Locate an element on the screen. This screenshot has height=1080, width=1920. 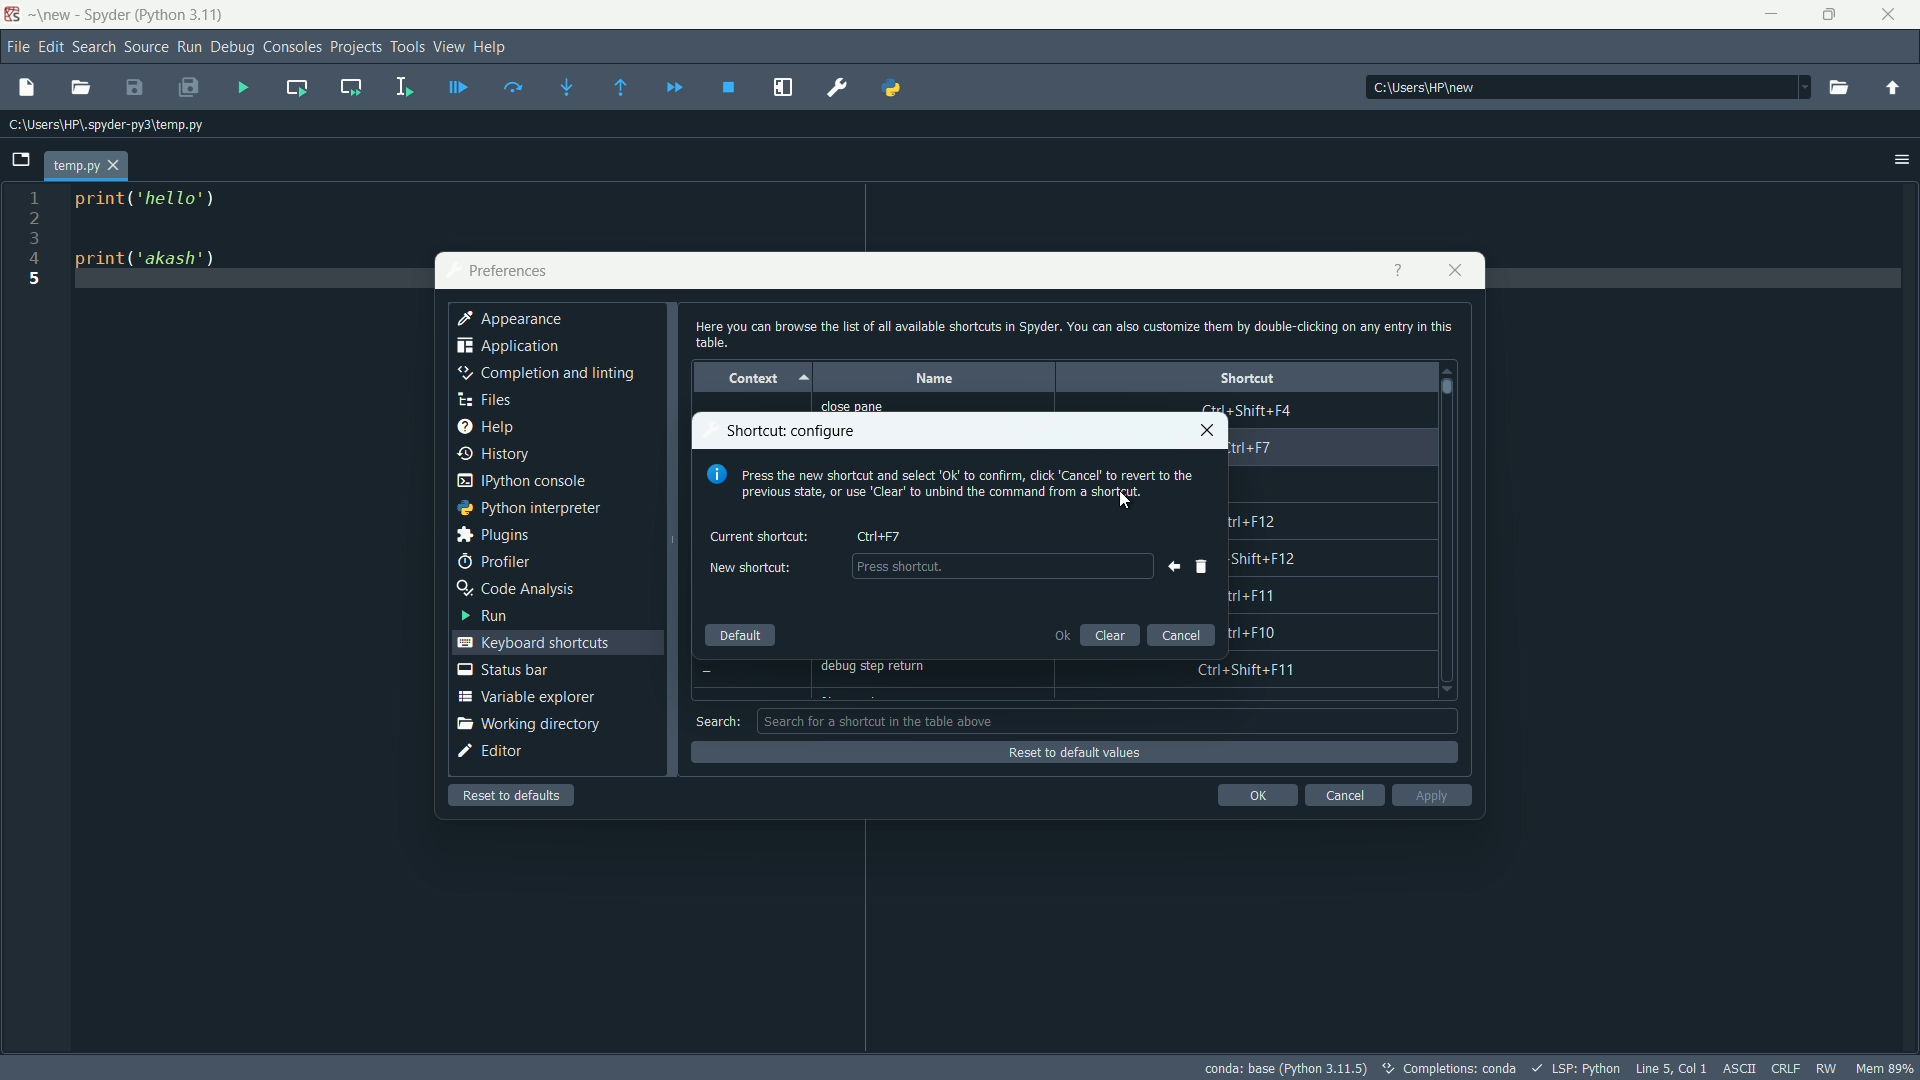
rw is located at coordinates (1829, 1068).